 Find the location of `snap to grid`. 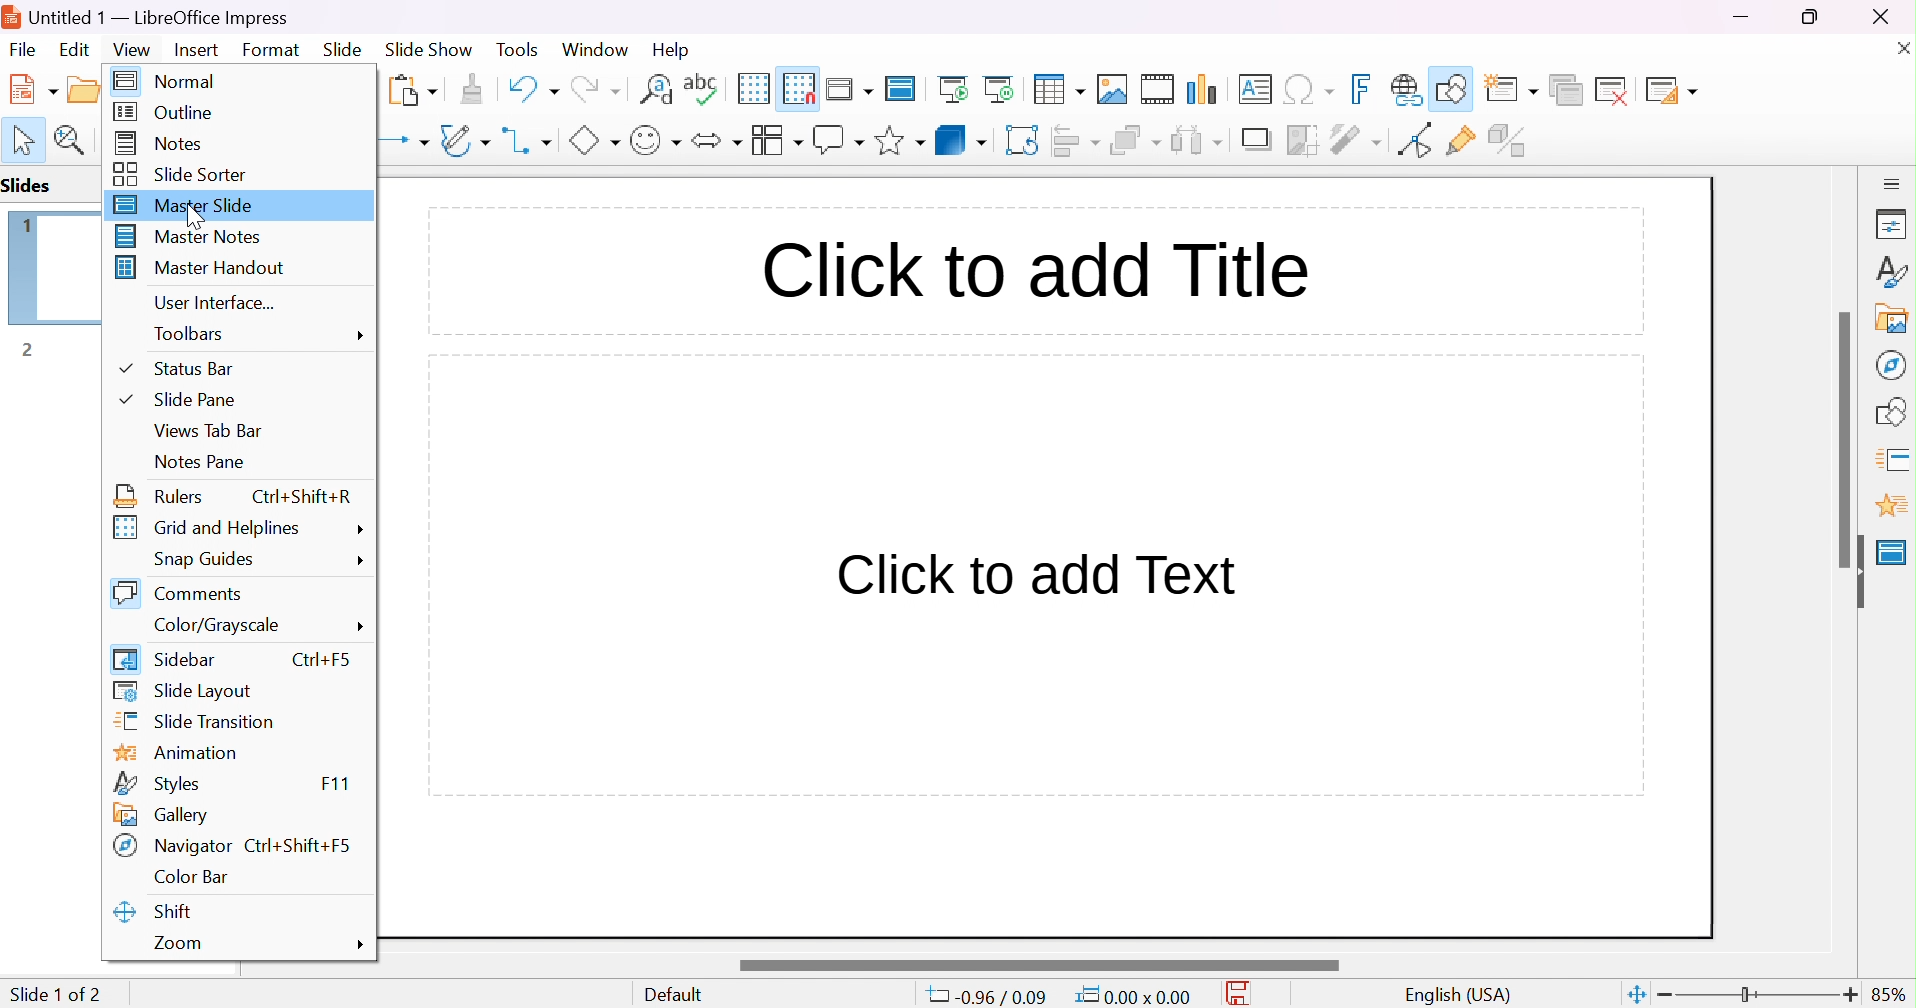

snap to grid is located at coordinates (799, 86).